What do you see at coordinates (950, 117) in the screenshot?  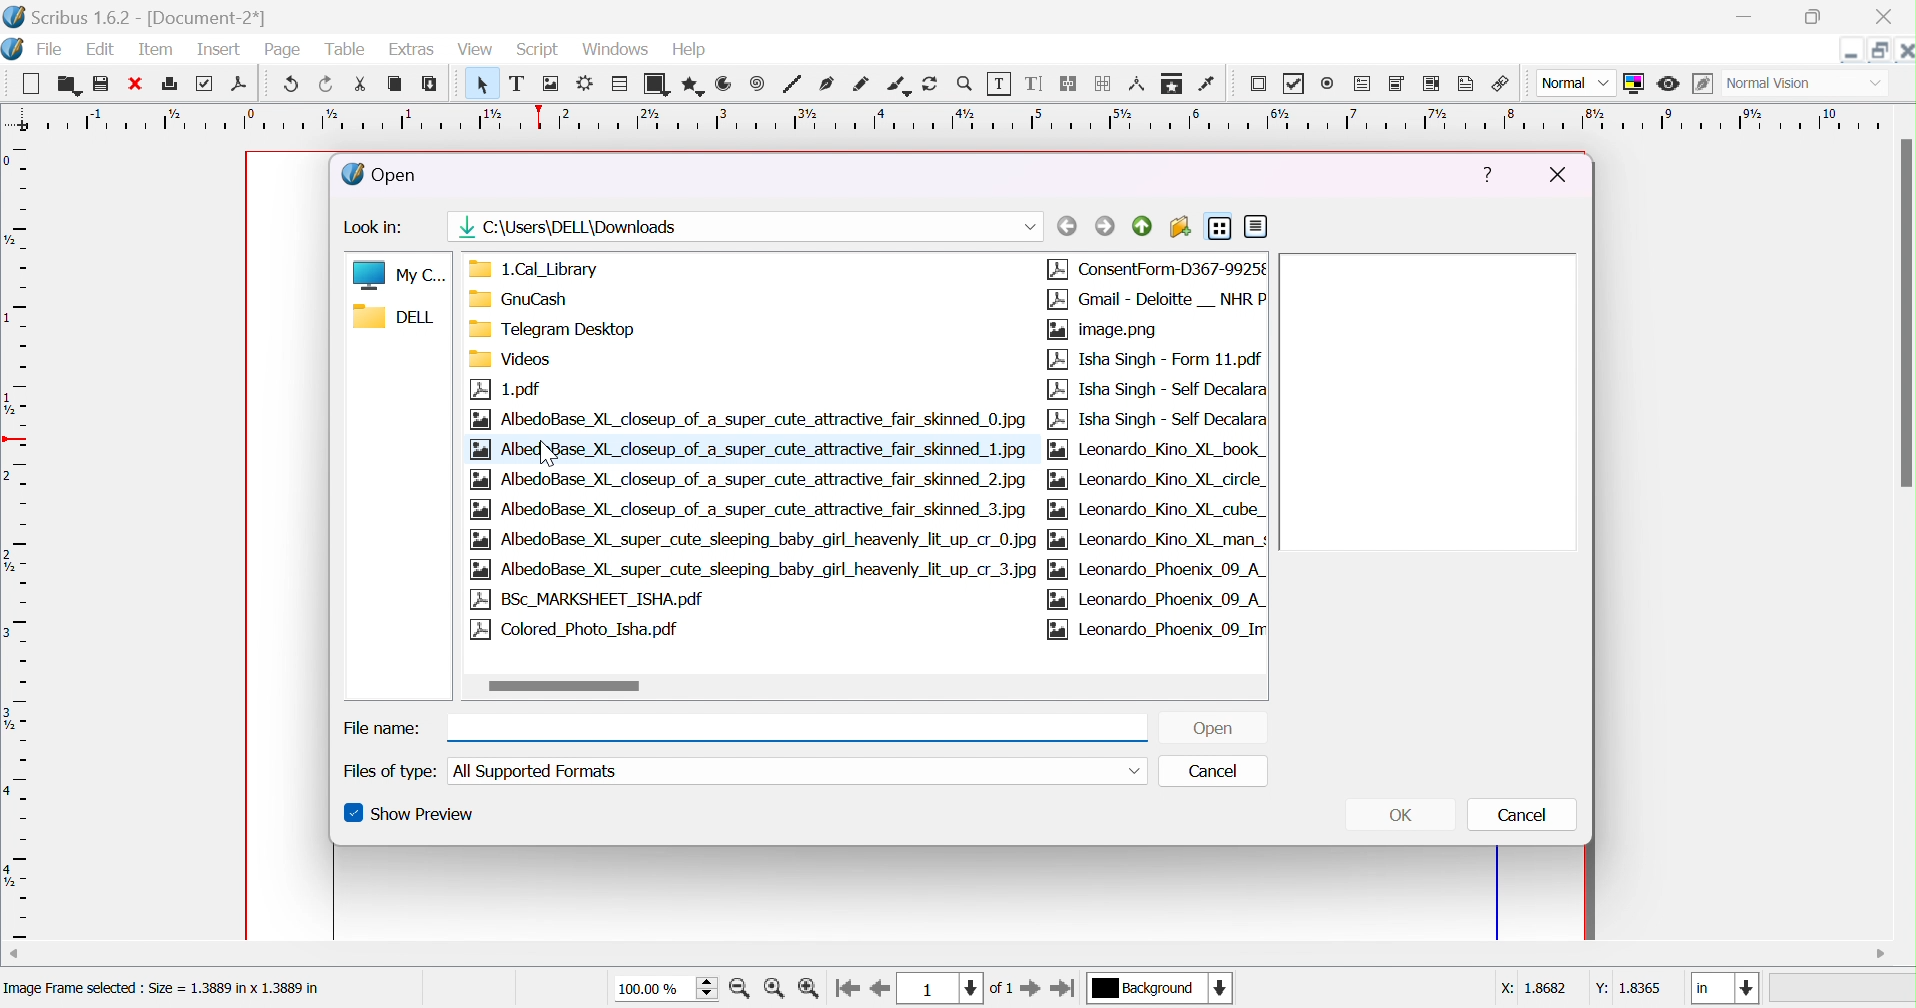 I see `ruler` at bounding box center [950, 117].